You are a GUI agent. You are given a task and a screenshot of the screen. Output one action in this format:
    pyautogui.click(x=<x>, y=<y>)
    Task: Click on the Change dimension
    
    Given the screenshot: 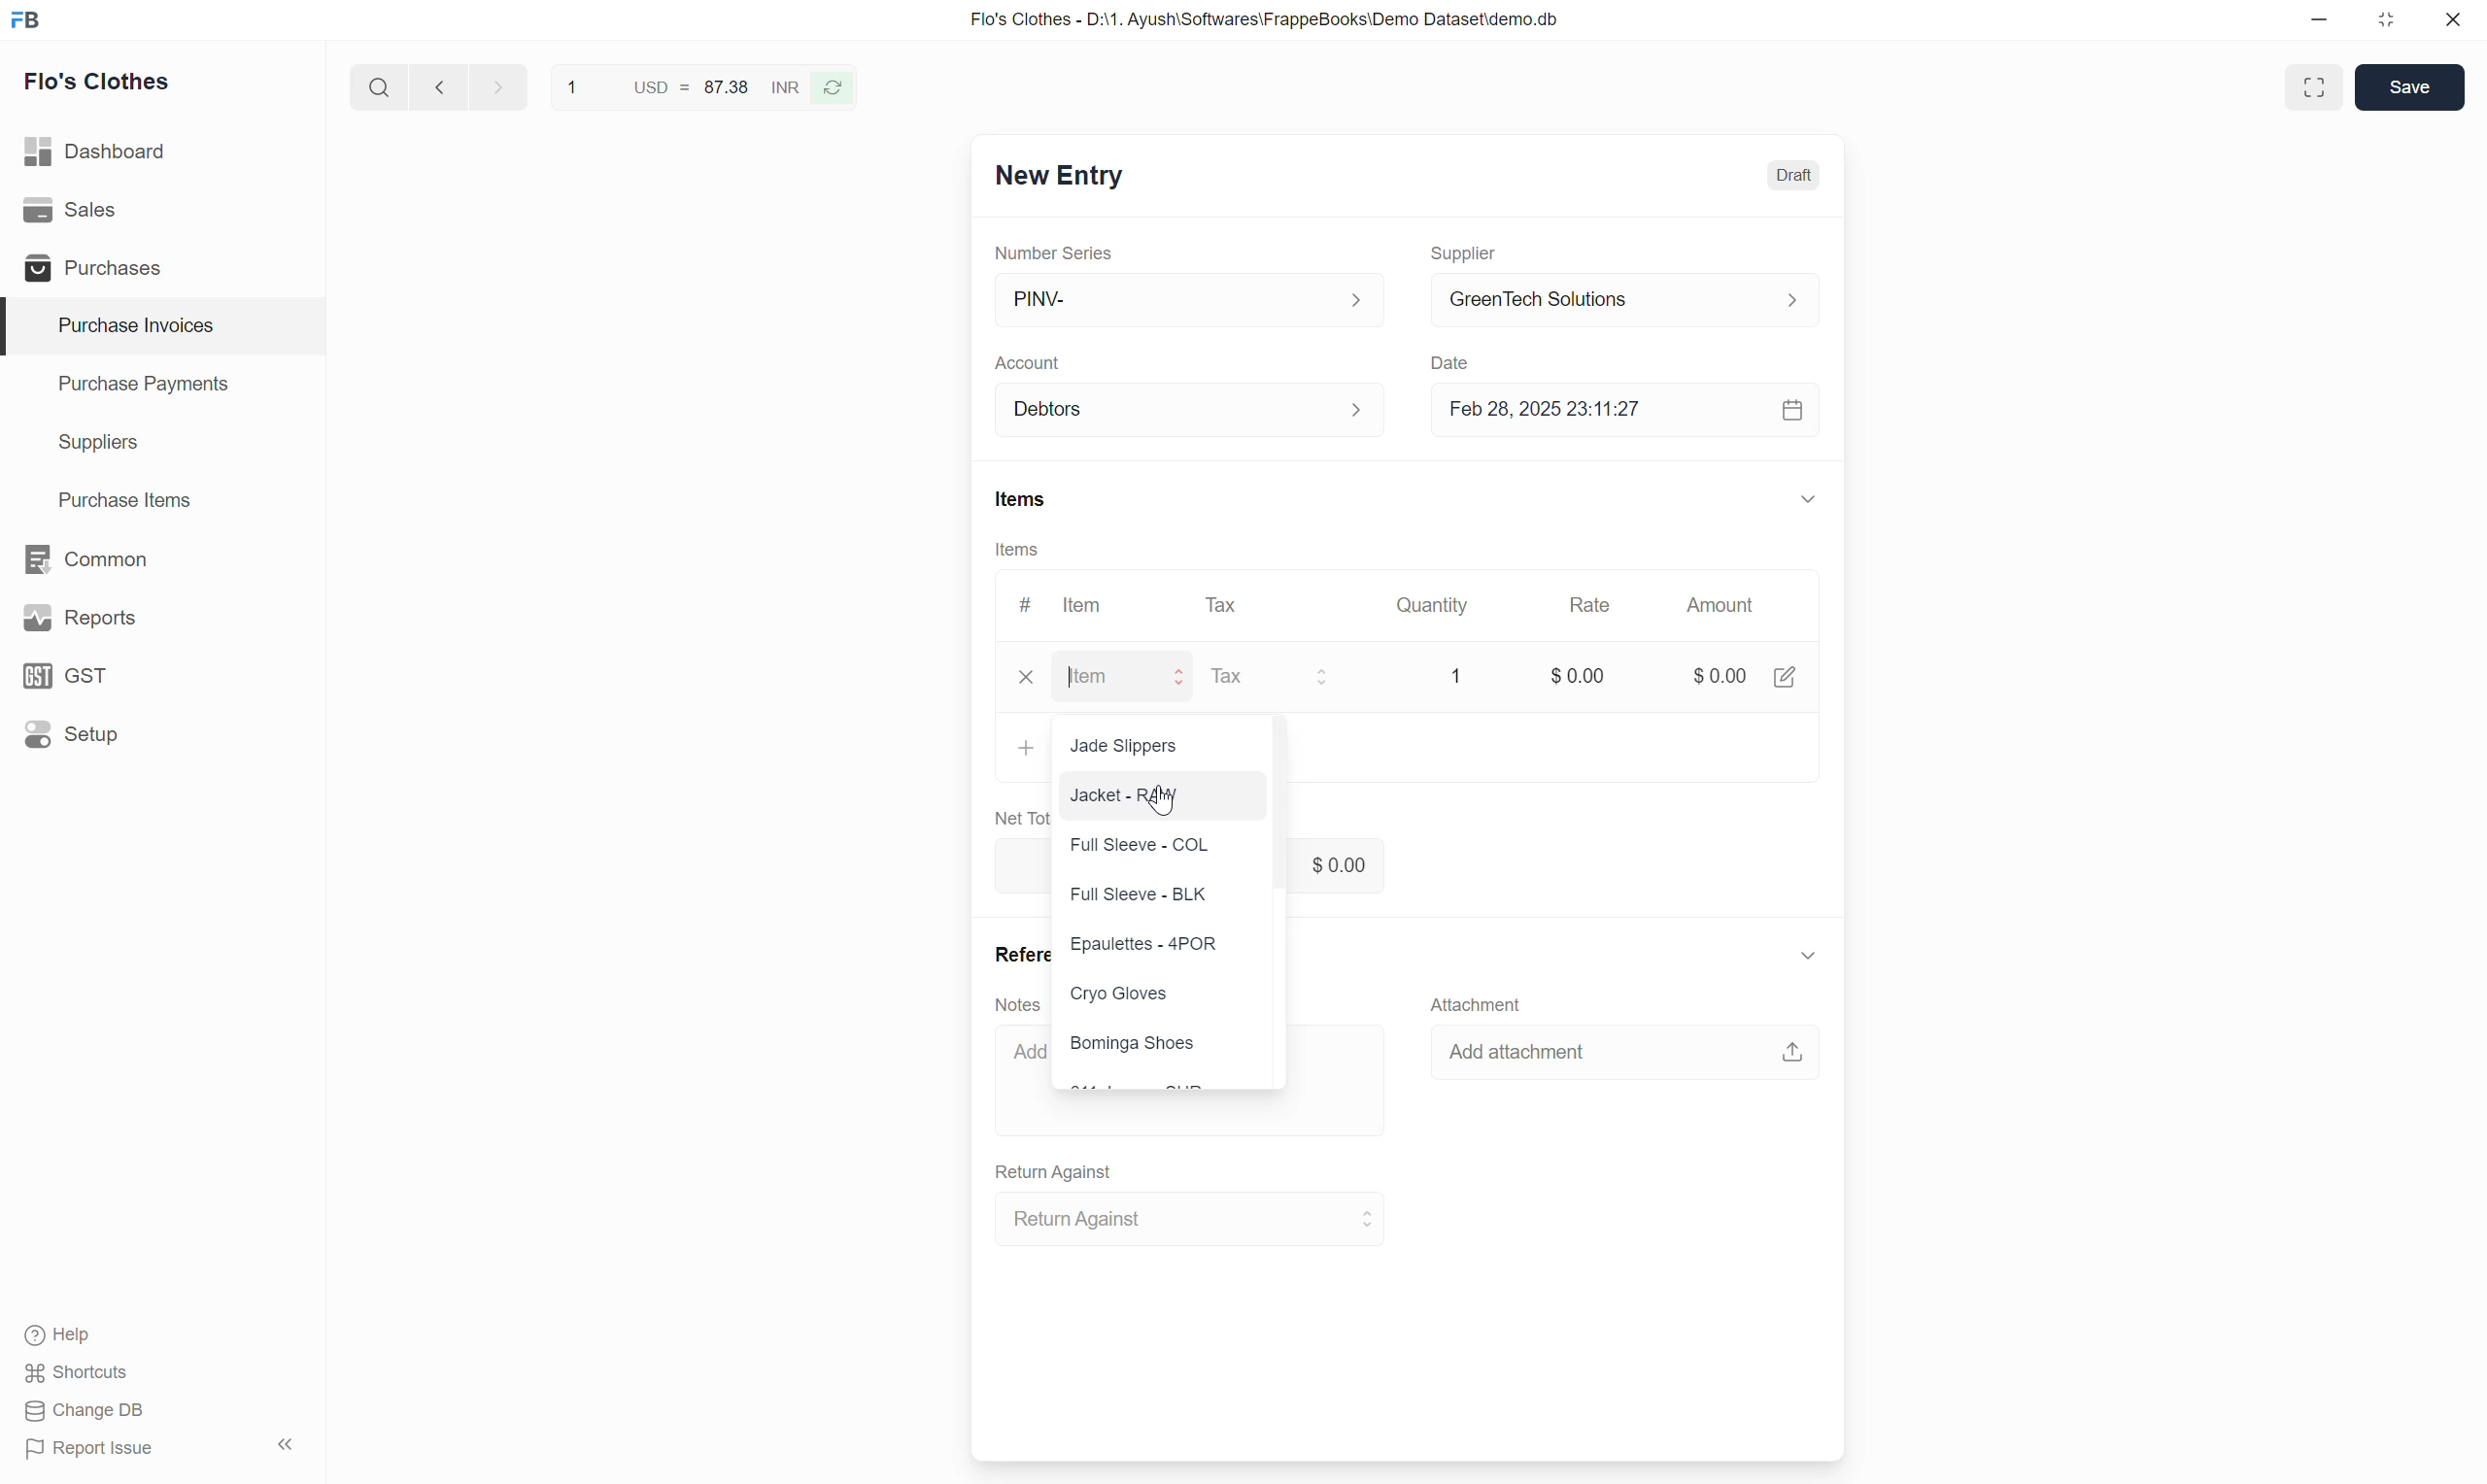 What is the action you would take?
    pyautogui.click(x=2385, y=20)
    